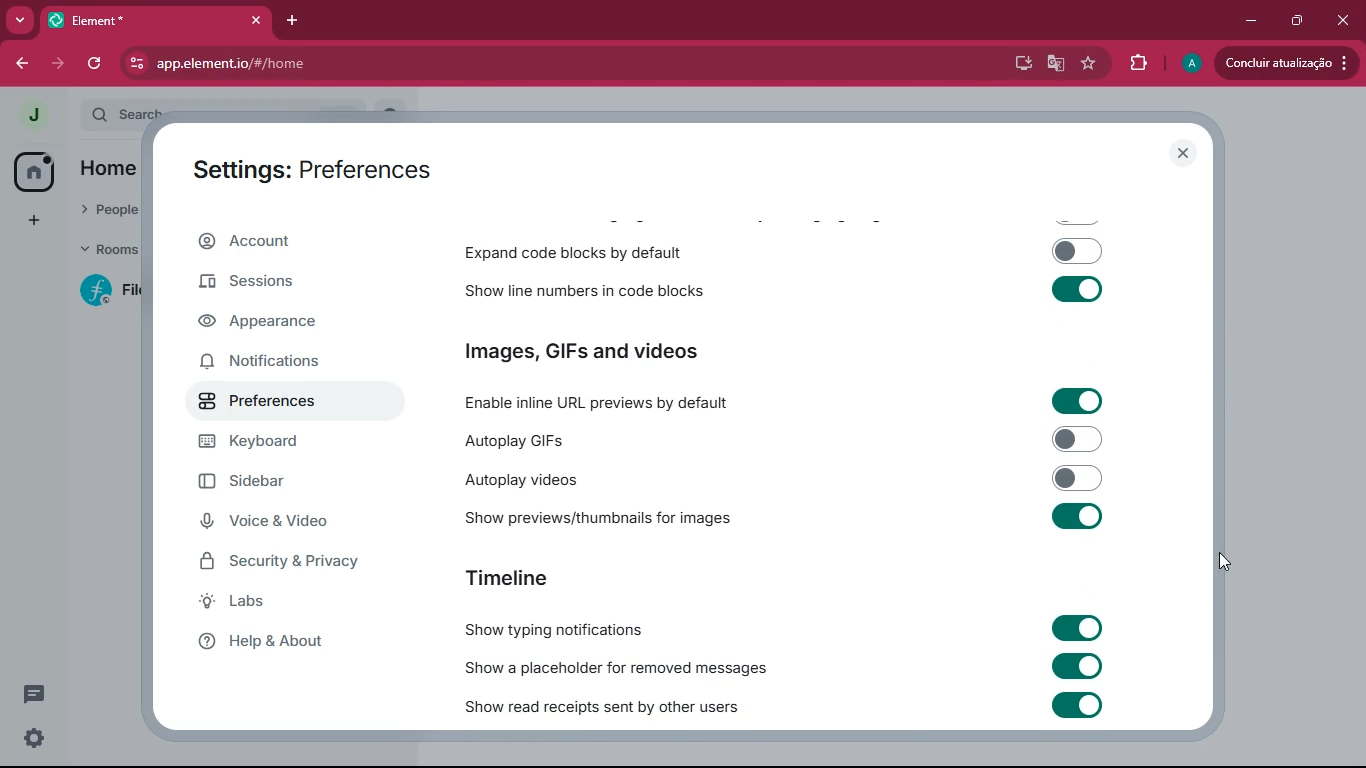 This screenshot has height=768, width=1366. I want to click on toggle on/off, so click(1079, 478).